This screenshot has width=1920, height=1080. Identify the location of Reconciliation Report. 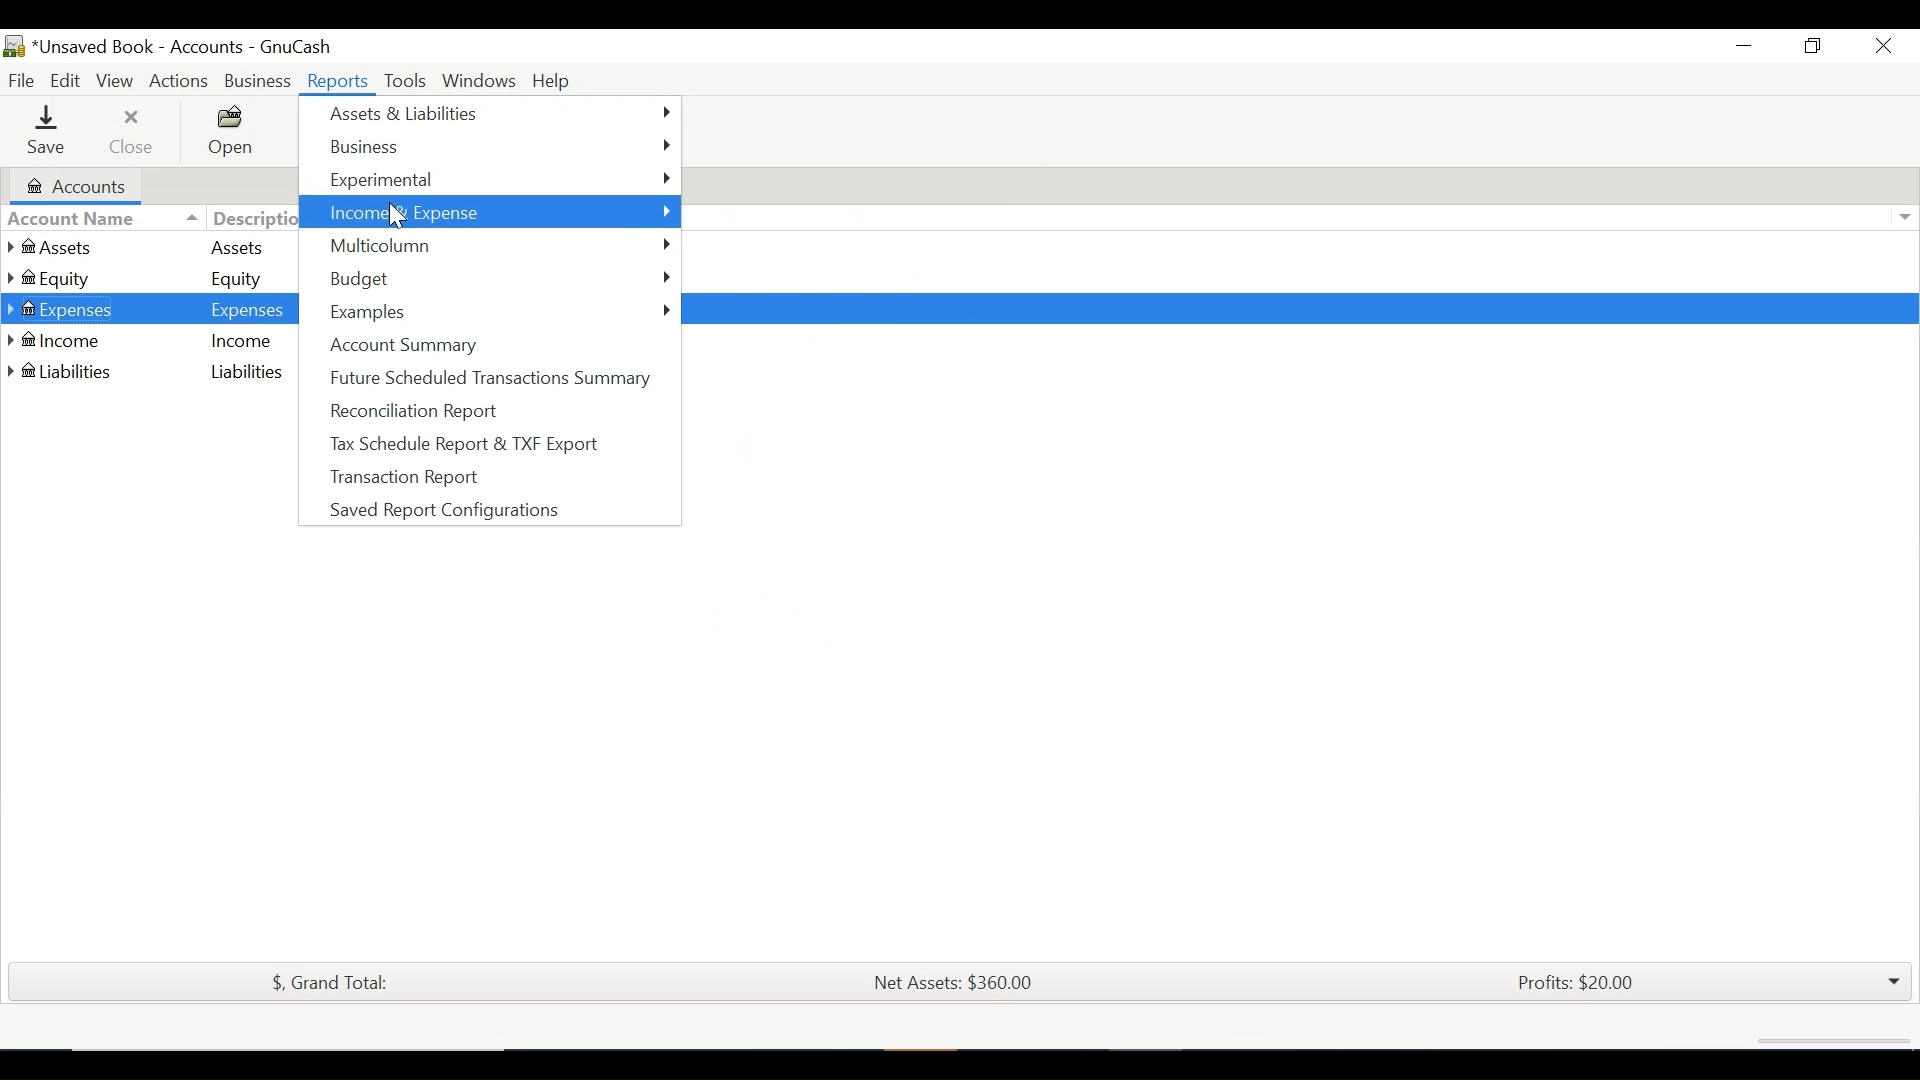
(413, 410).